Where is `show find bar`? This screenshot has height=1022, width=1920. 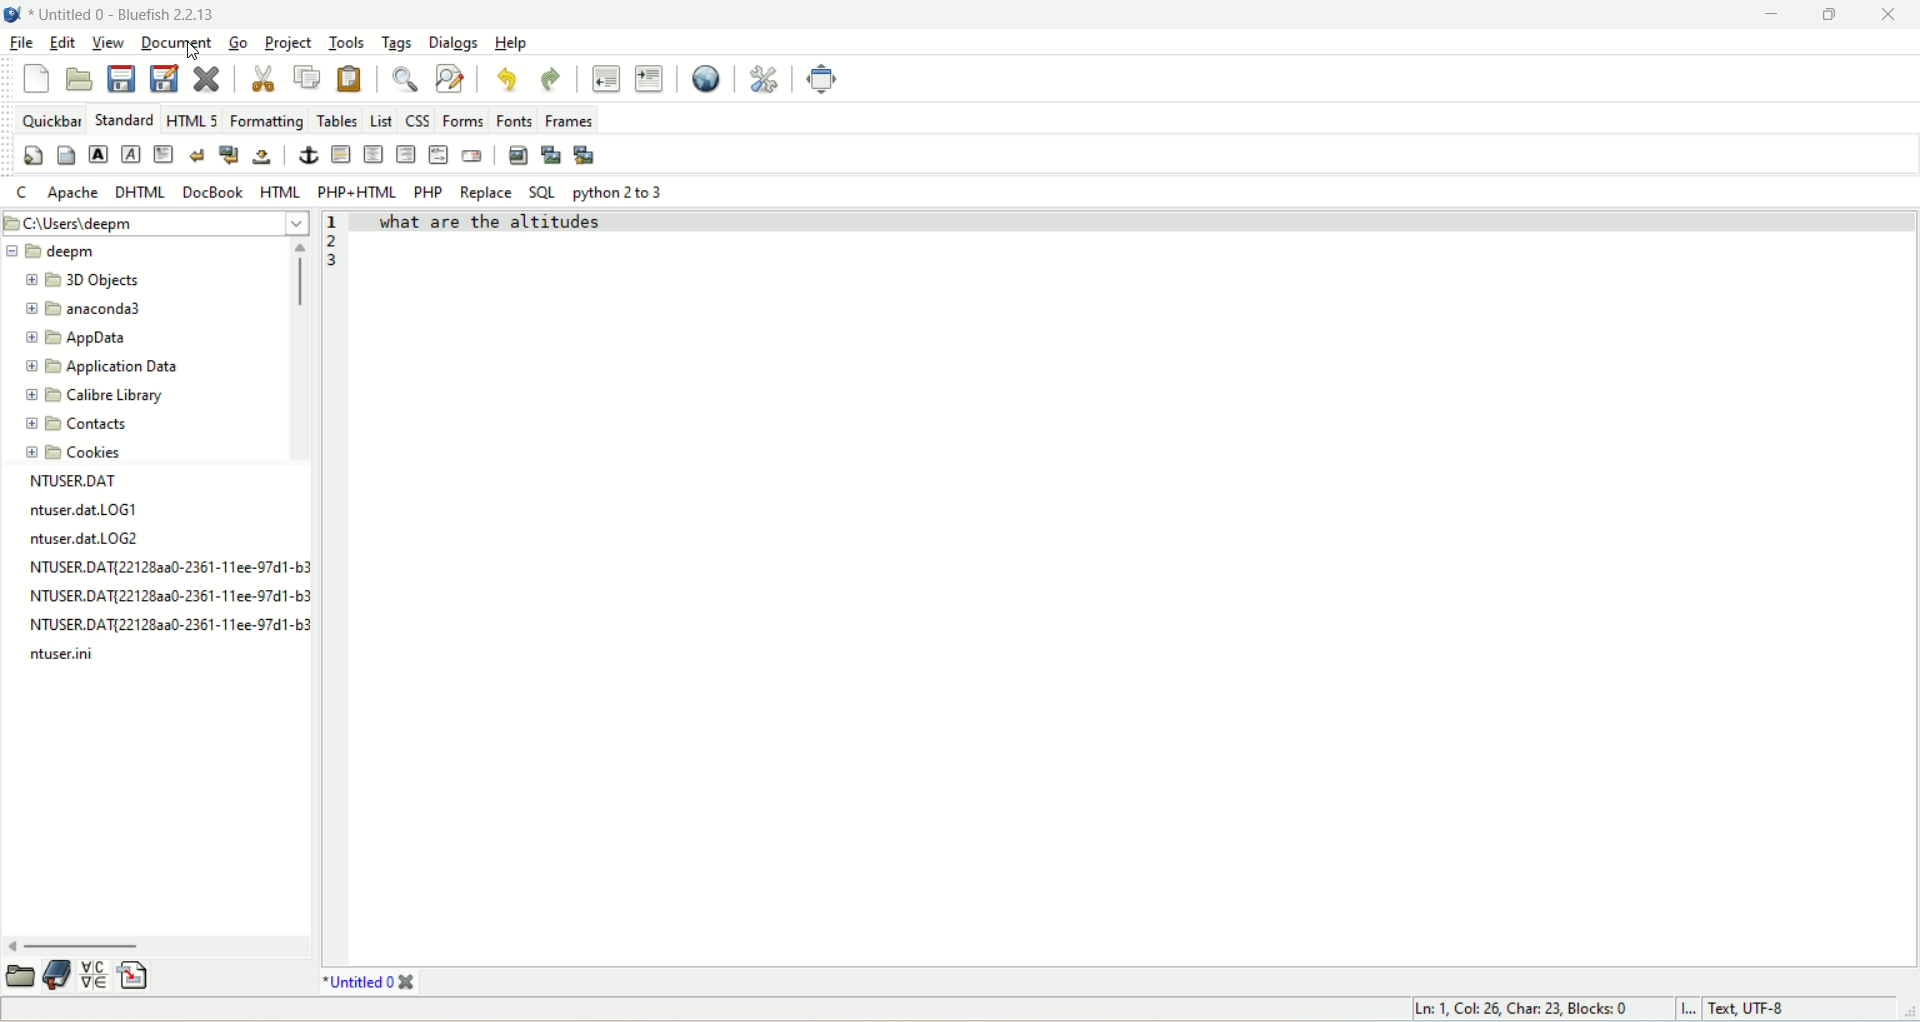
show find bar is located at coordinates (408, 81).